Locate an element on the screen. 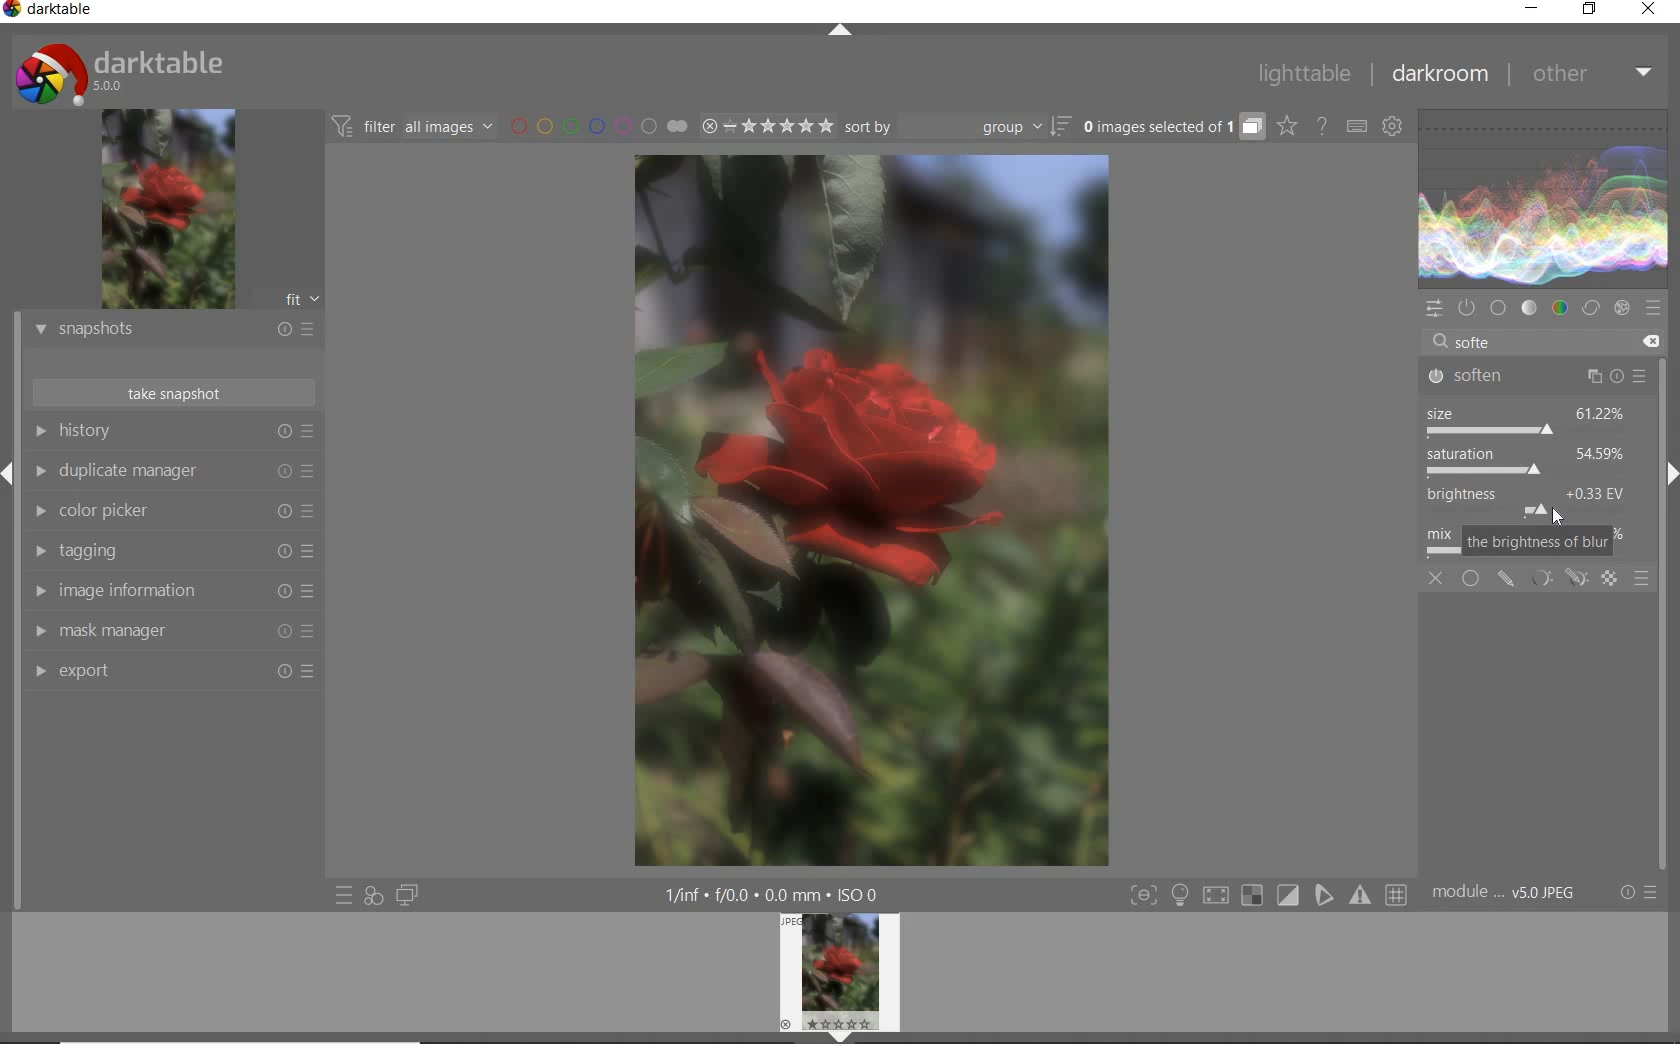 The image size is (1680, 1044). search modules by name is located at coordinates (1525, 336).